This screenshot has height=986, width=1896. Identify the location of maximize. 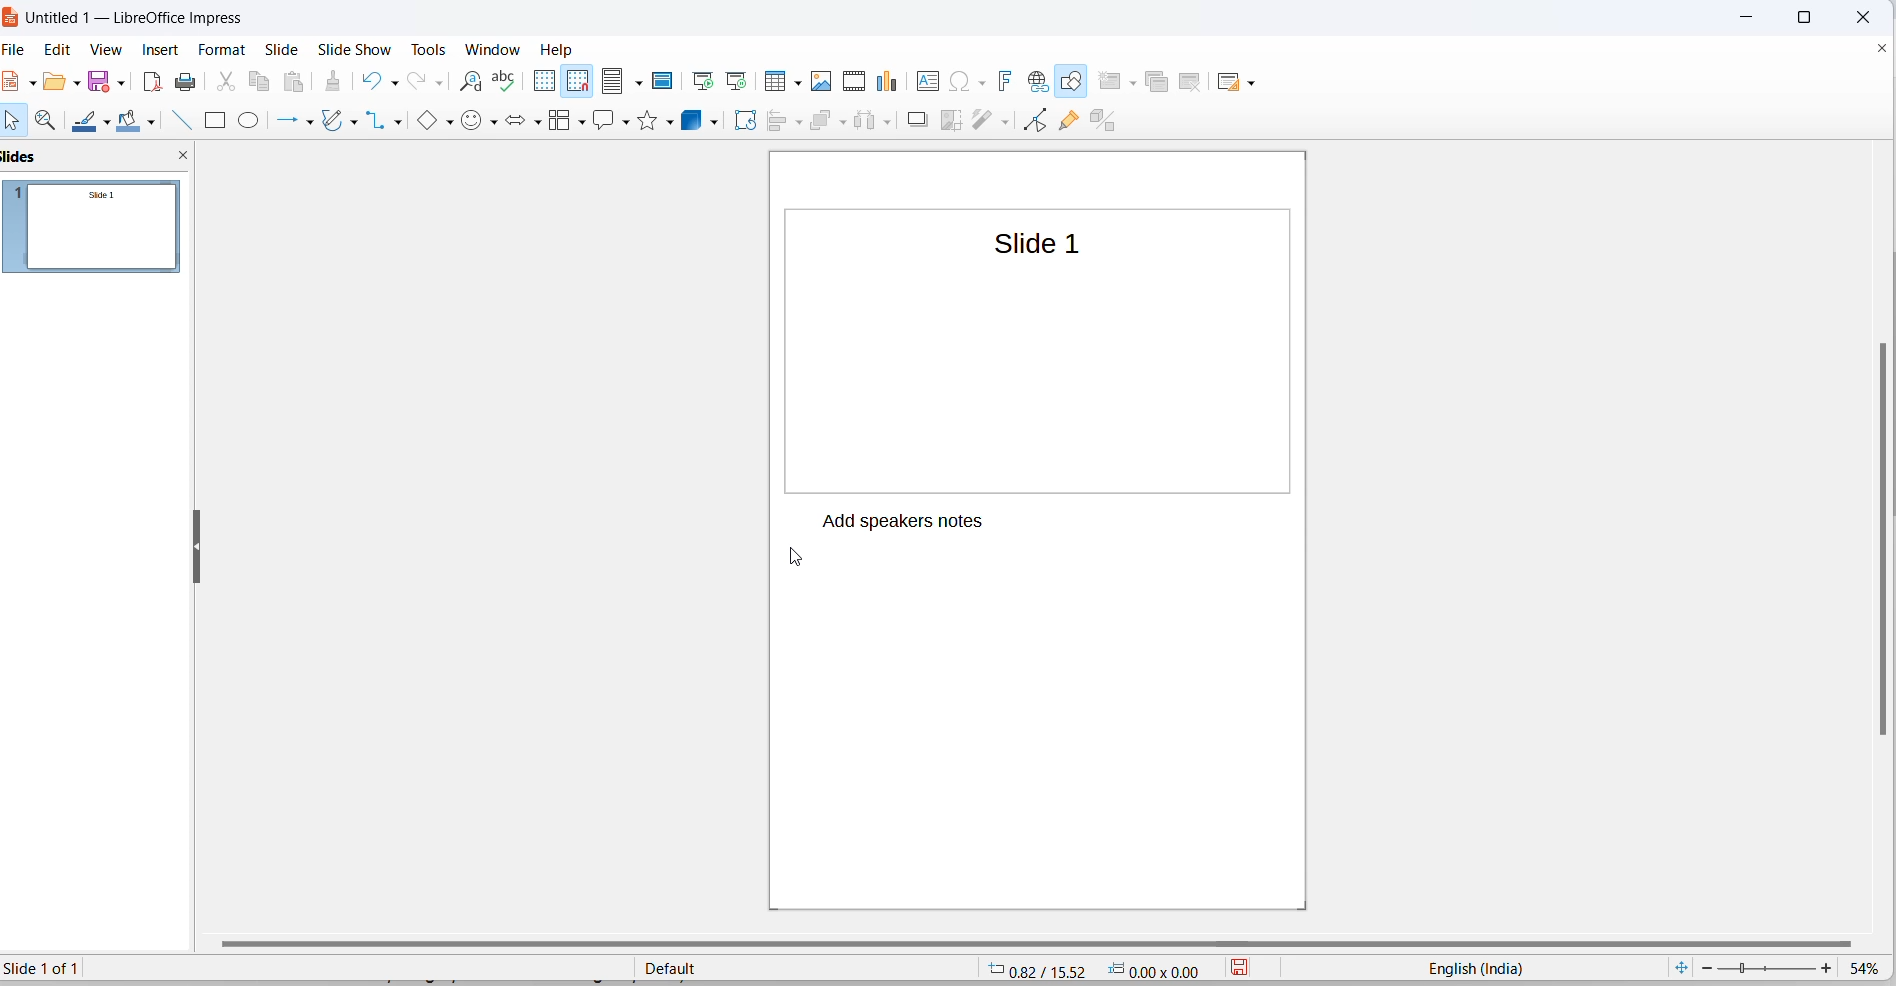
(1811, 17).